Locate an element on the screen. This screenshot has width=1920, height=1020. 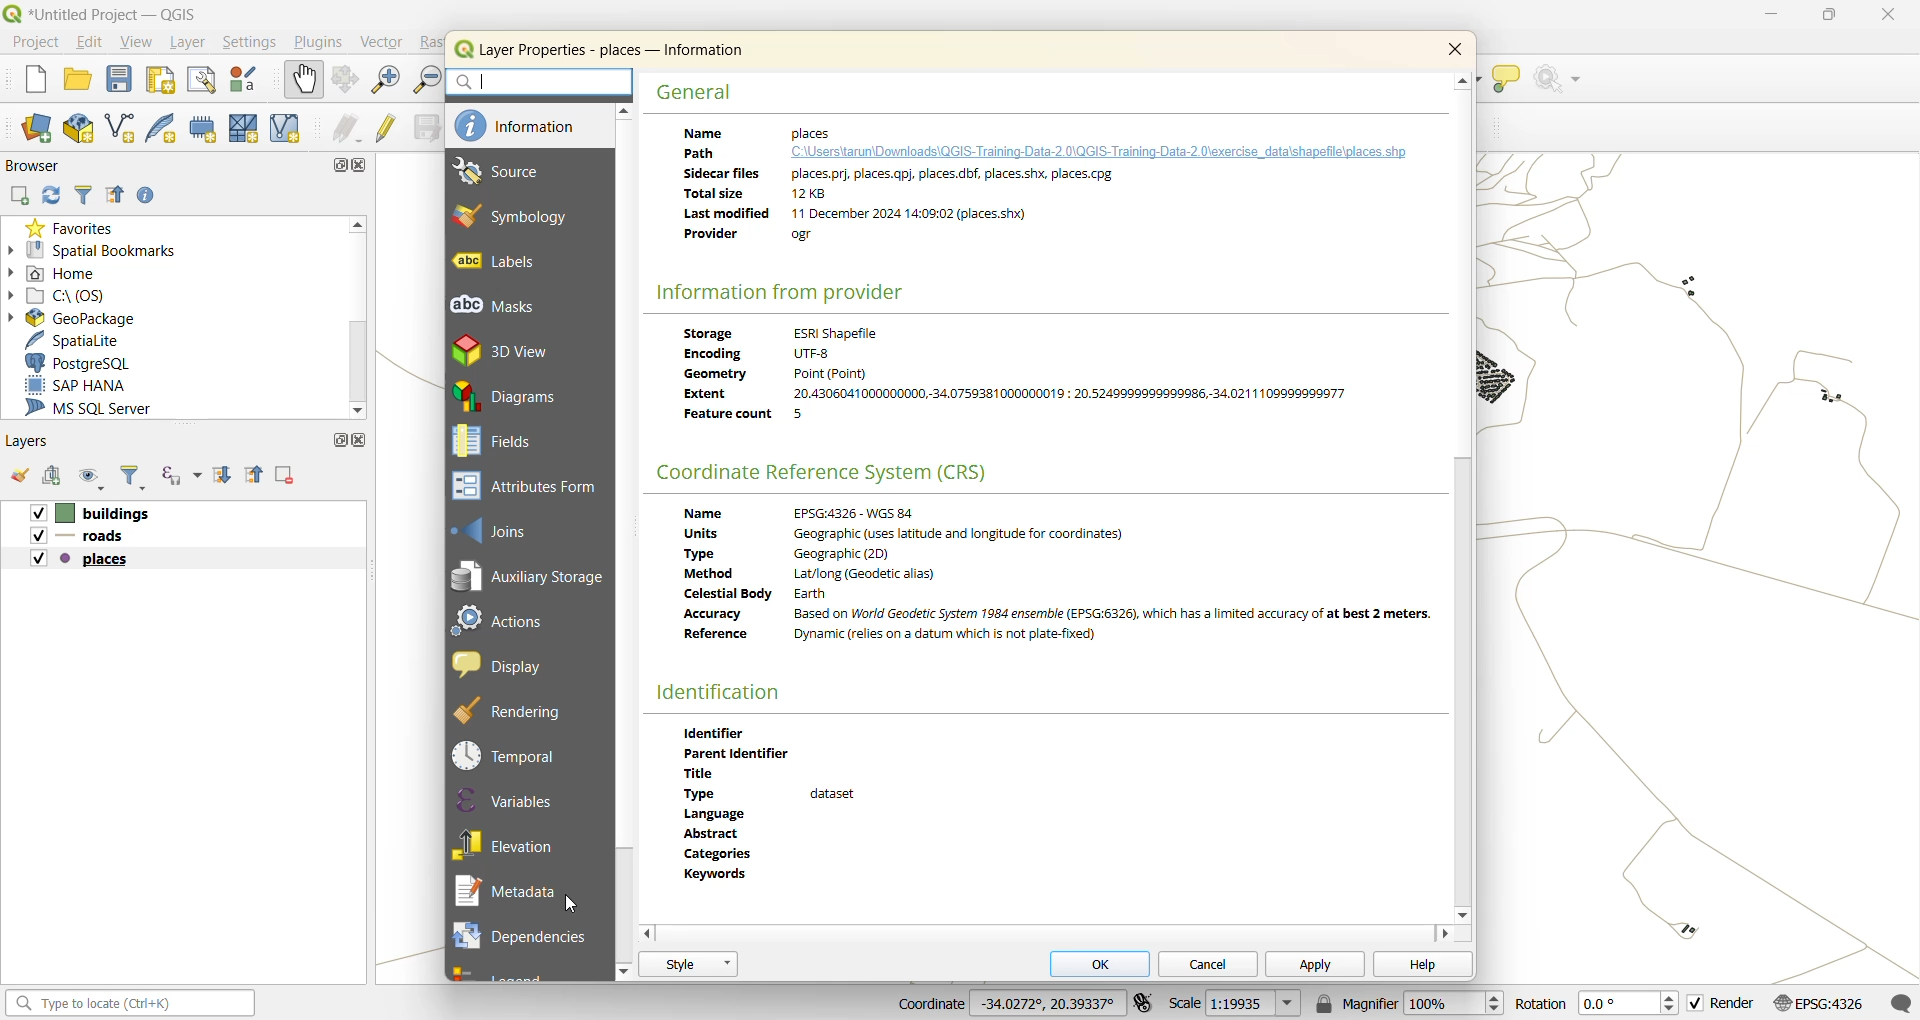
magnifier is located at coordinates (1410, 1004).